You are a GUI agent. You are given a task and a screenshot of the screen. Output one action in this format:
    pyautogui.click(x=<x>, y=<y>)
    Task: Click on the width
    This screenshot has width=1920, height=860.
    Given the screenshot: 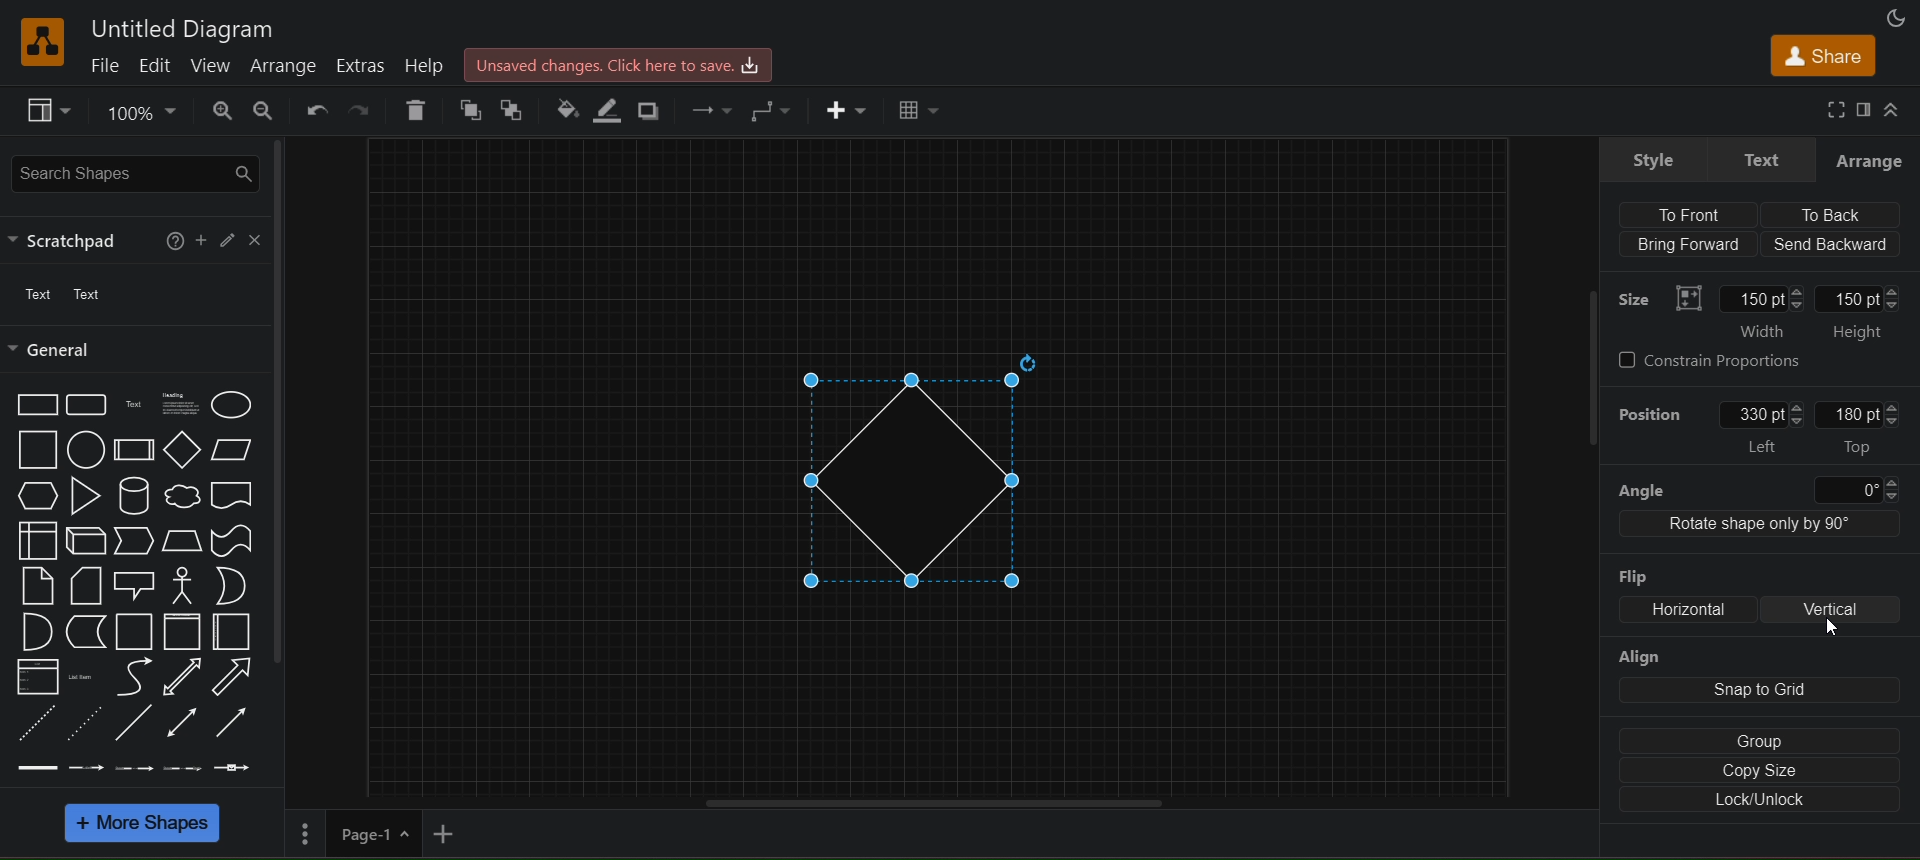 What is the action you would take?
    pyautogui.click(x=1762, y=316)
    